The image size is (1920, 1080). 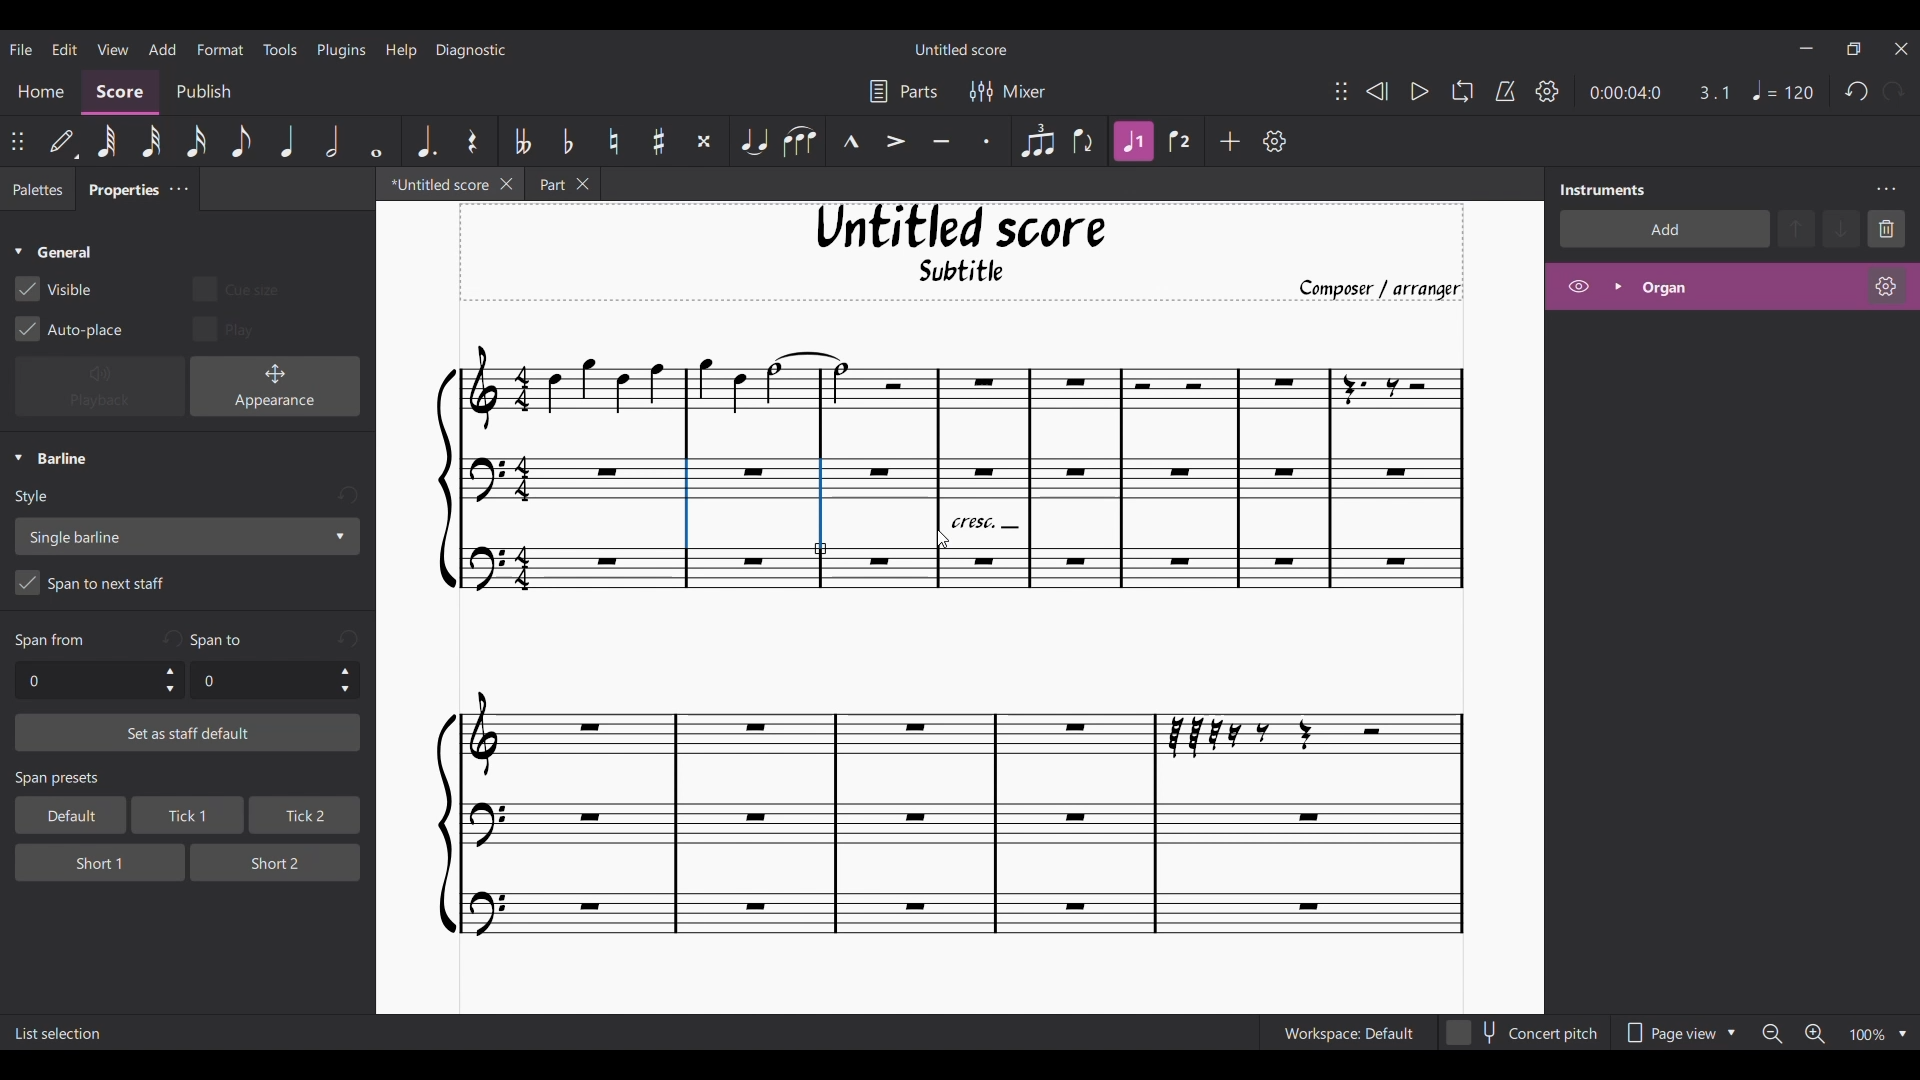 What do you see at coordinates (171, 638) in the screenshot?
I see `Undo input made` at bounding box center [171, 638].